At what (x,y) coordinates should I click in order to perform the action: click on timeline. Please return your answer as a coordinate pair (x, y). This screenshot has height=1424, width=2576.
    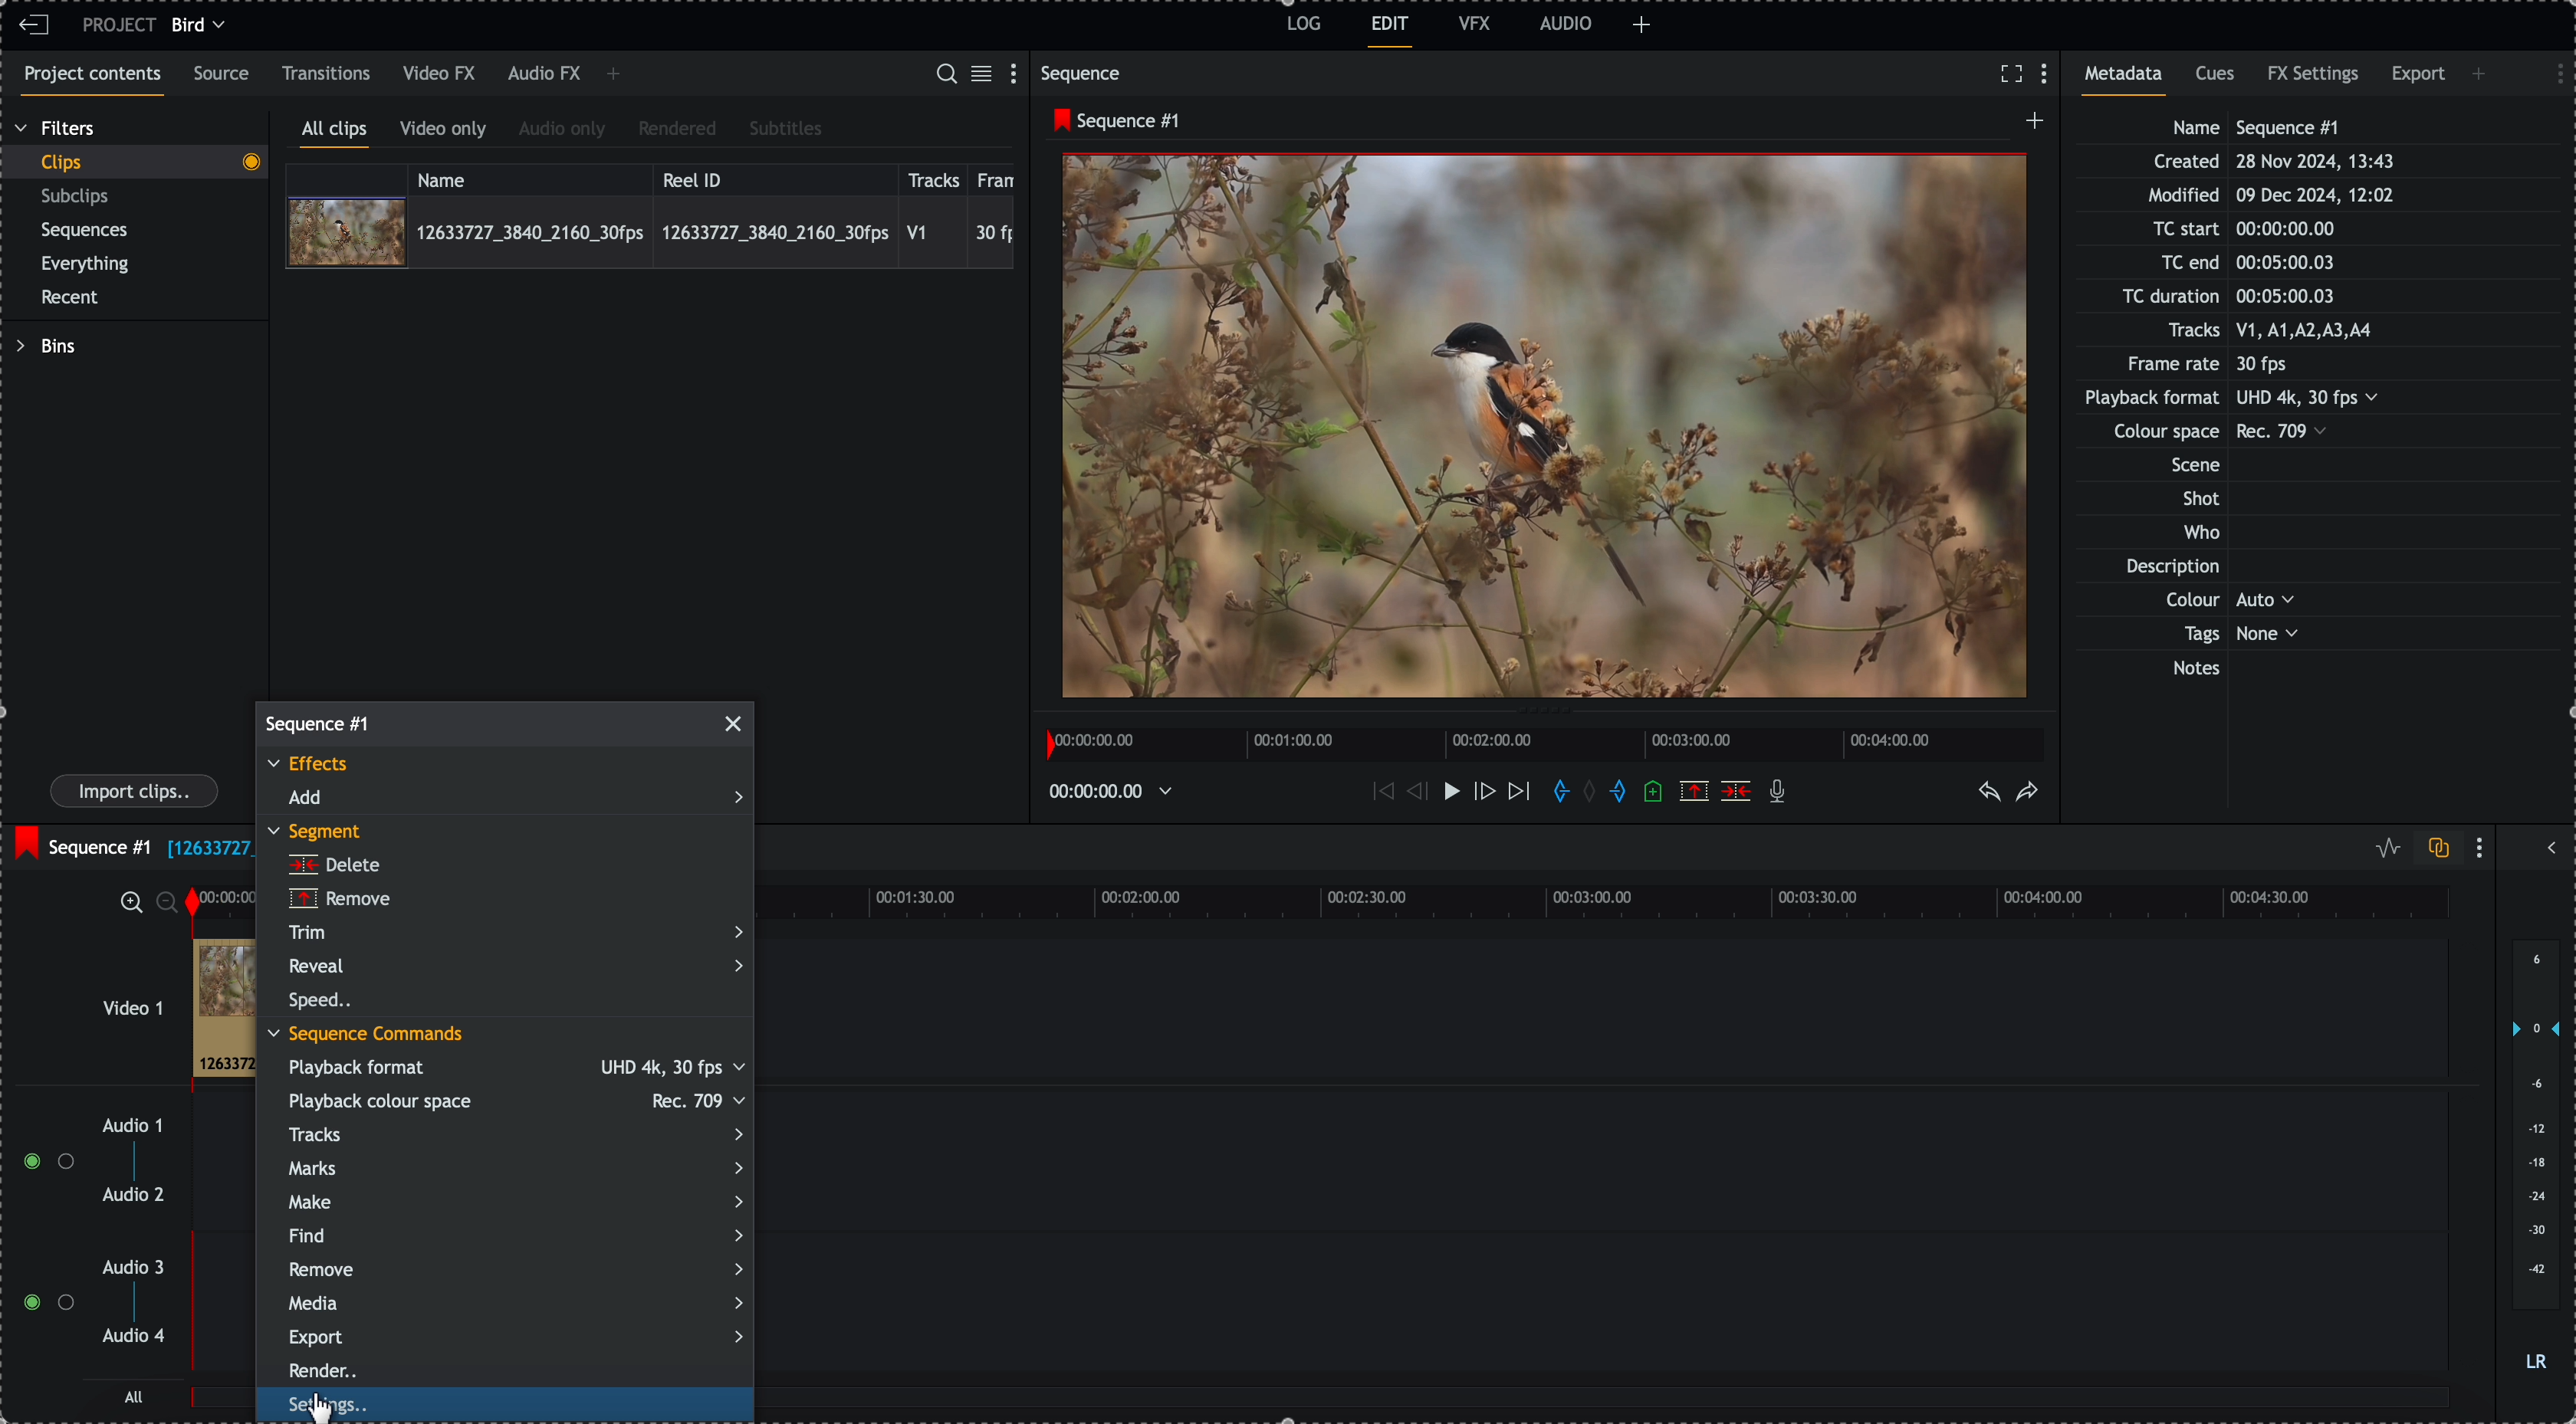
    Looking at the image, I should click on (1603, 900).